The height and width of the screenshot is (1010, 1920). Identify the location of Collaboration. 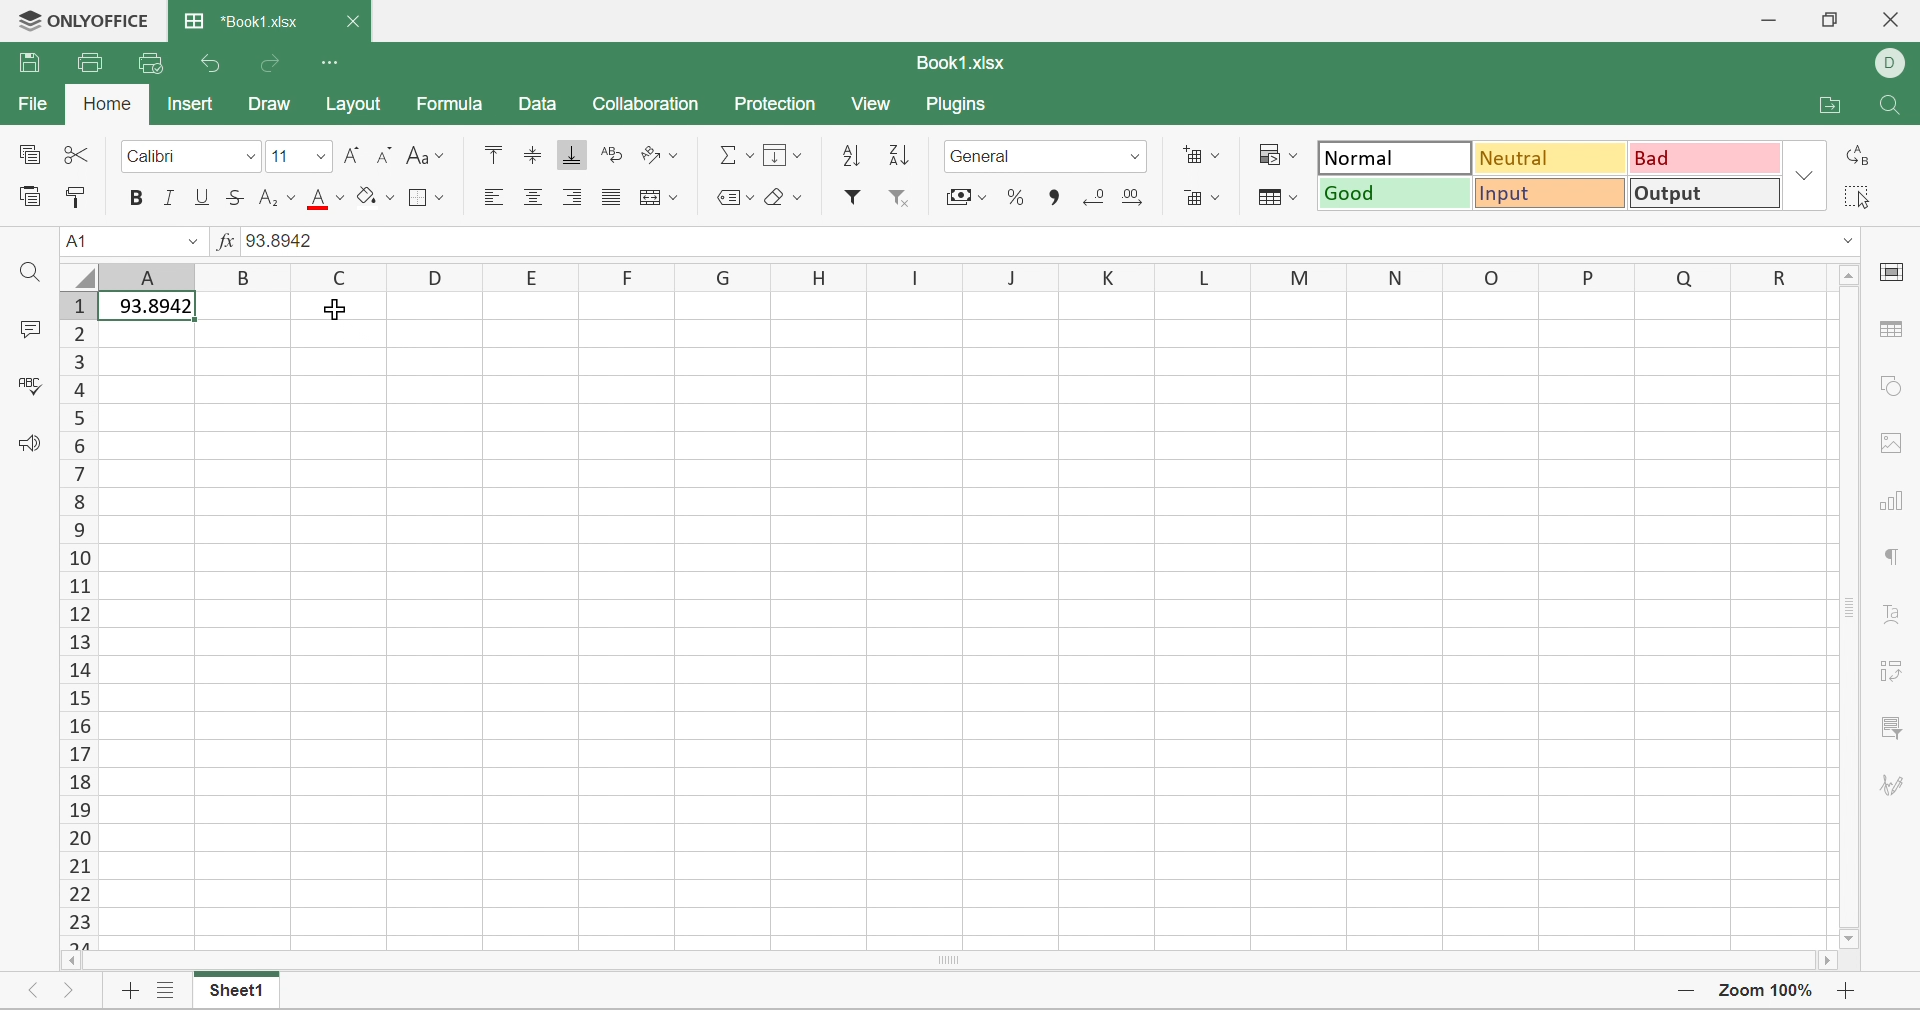
(649, 102).